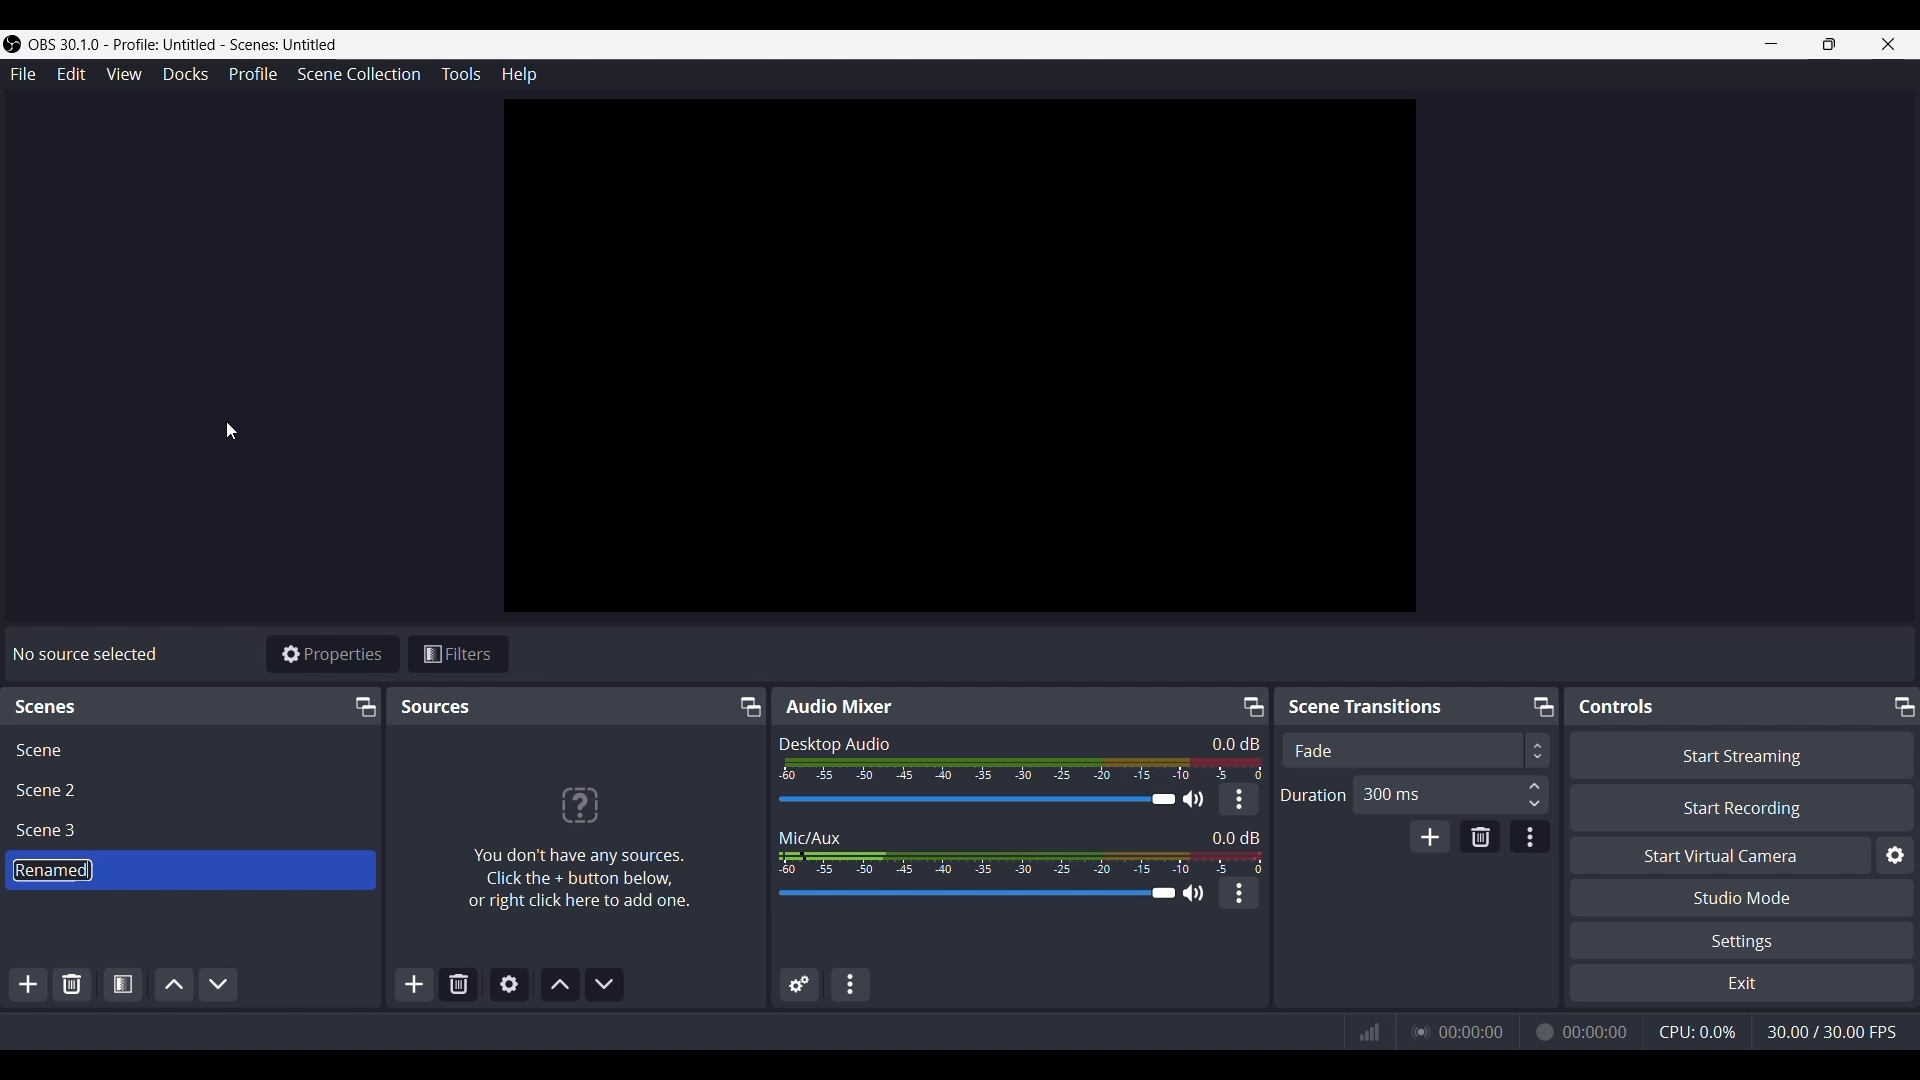 The image size is (1920, 1080). Describe the element at coordinates (174, 983) in the screenshot. I see `Move scene up` at that location.